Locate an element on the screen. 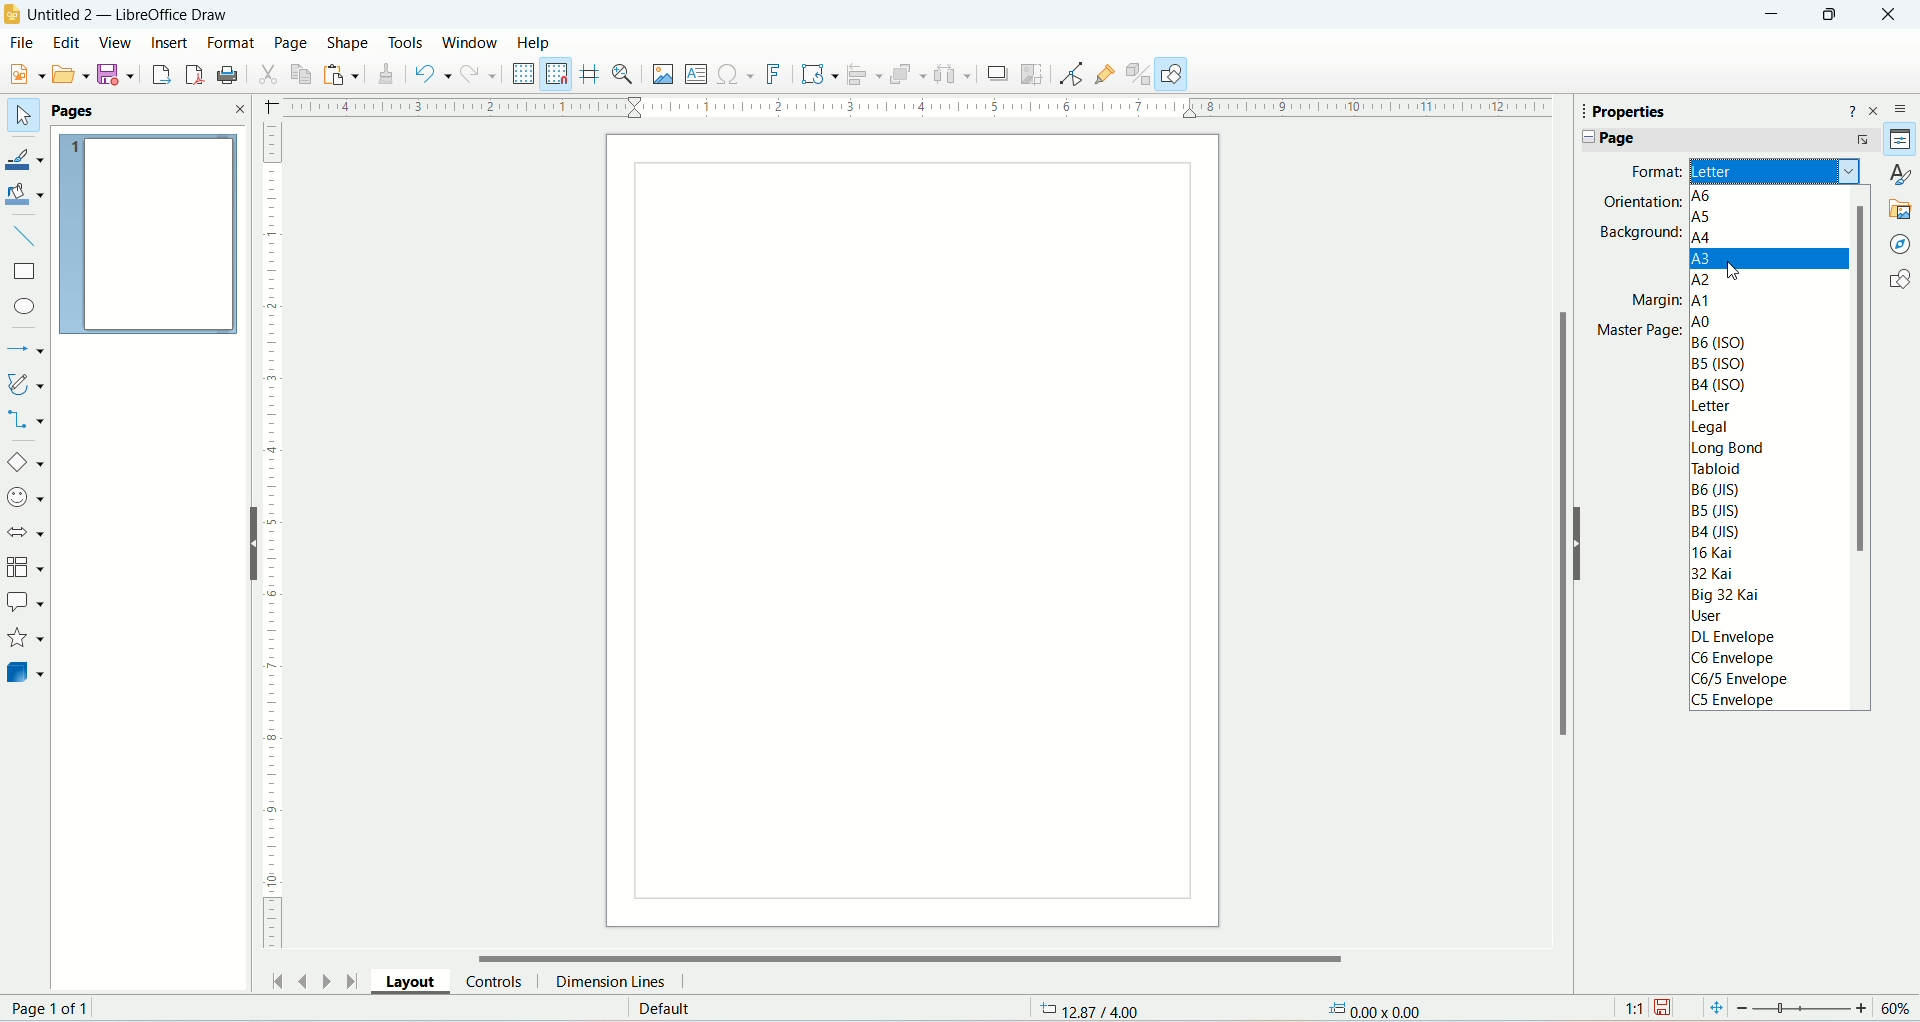  callout is located at coordinates (26, 601).